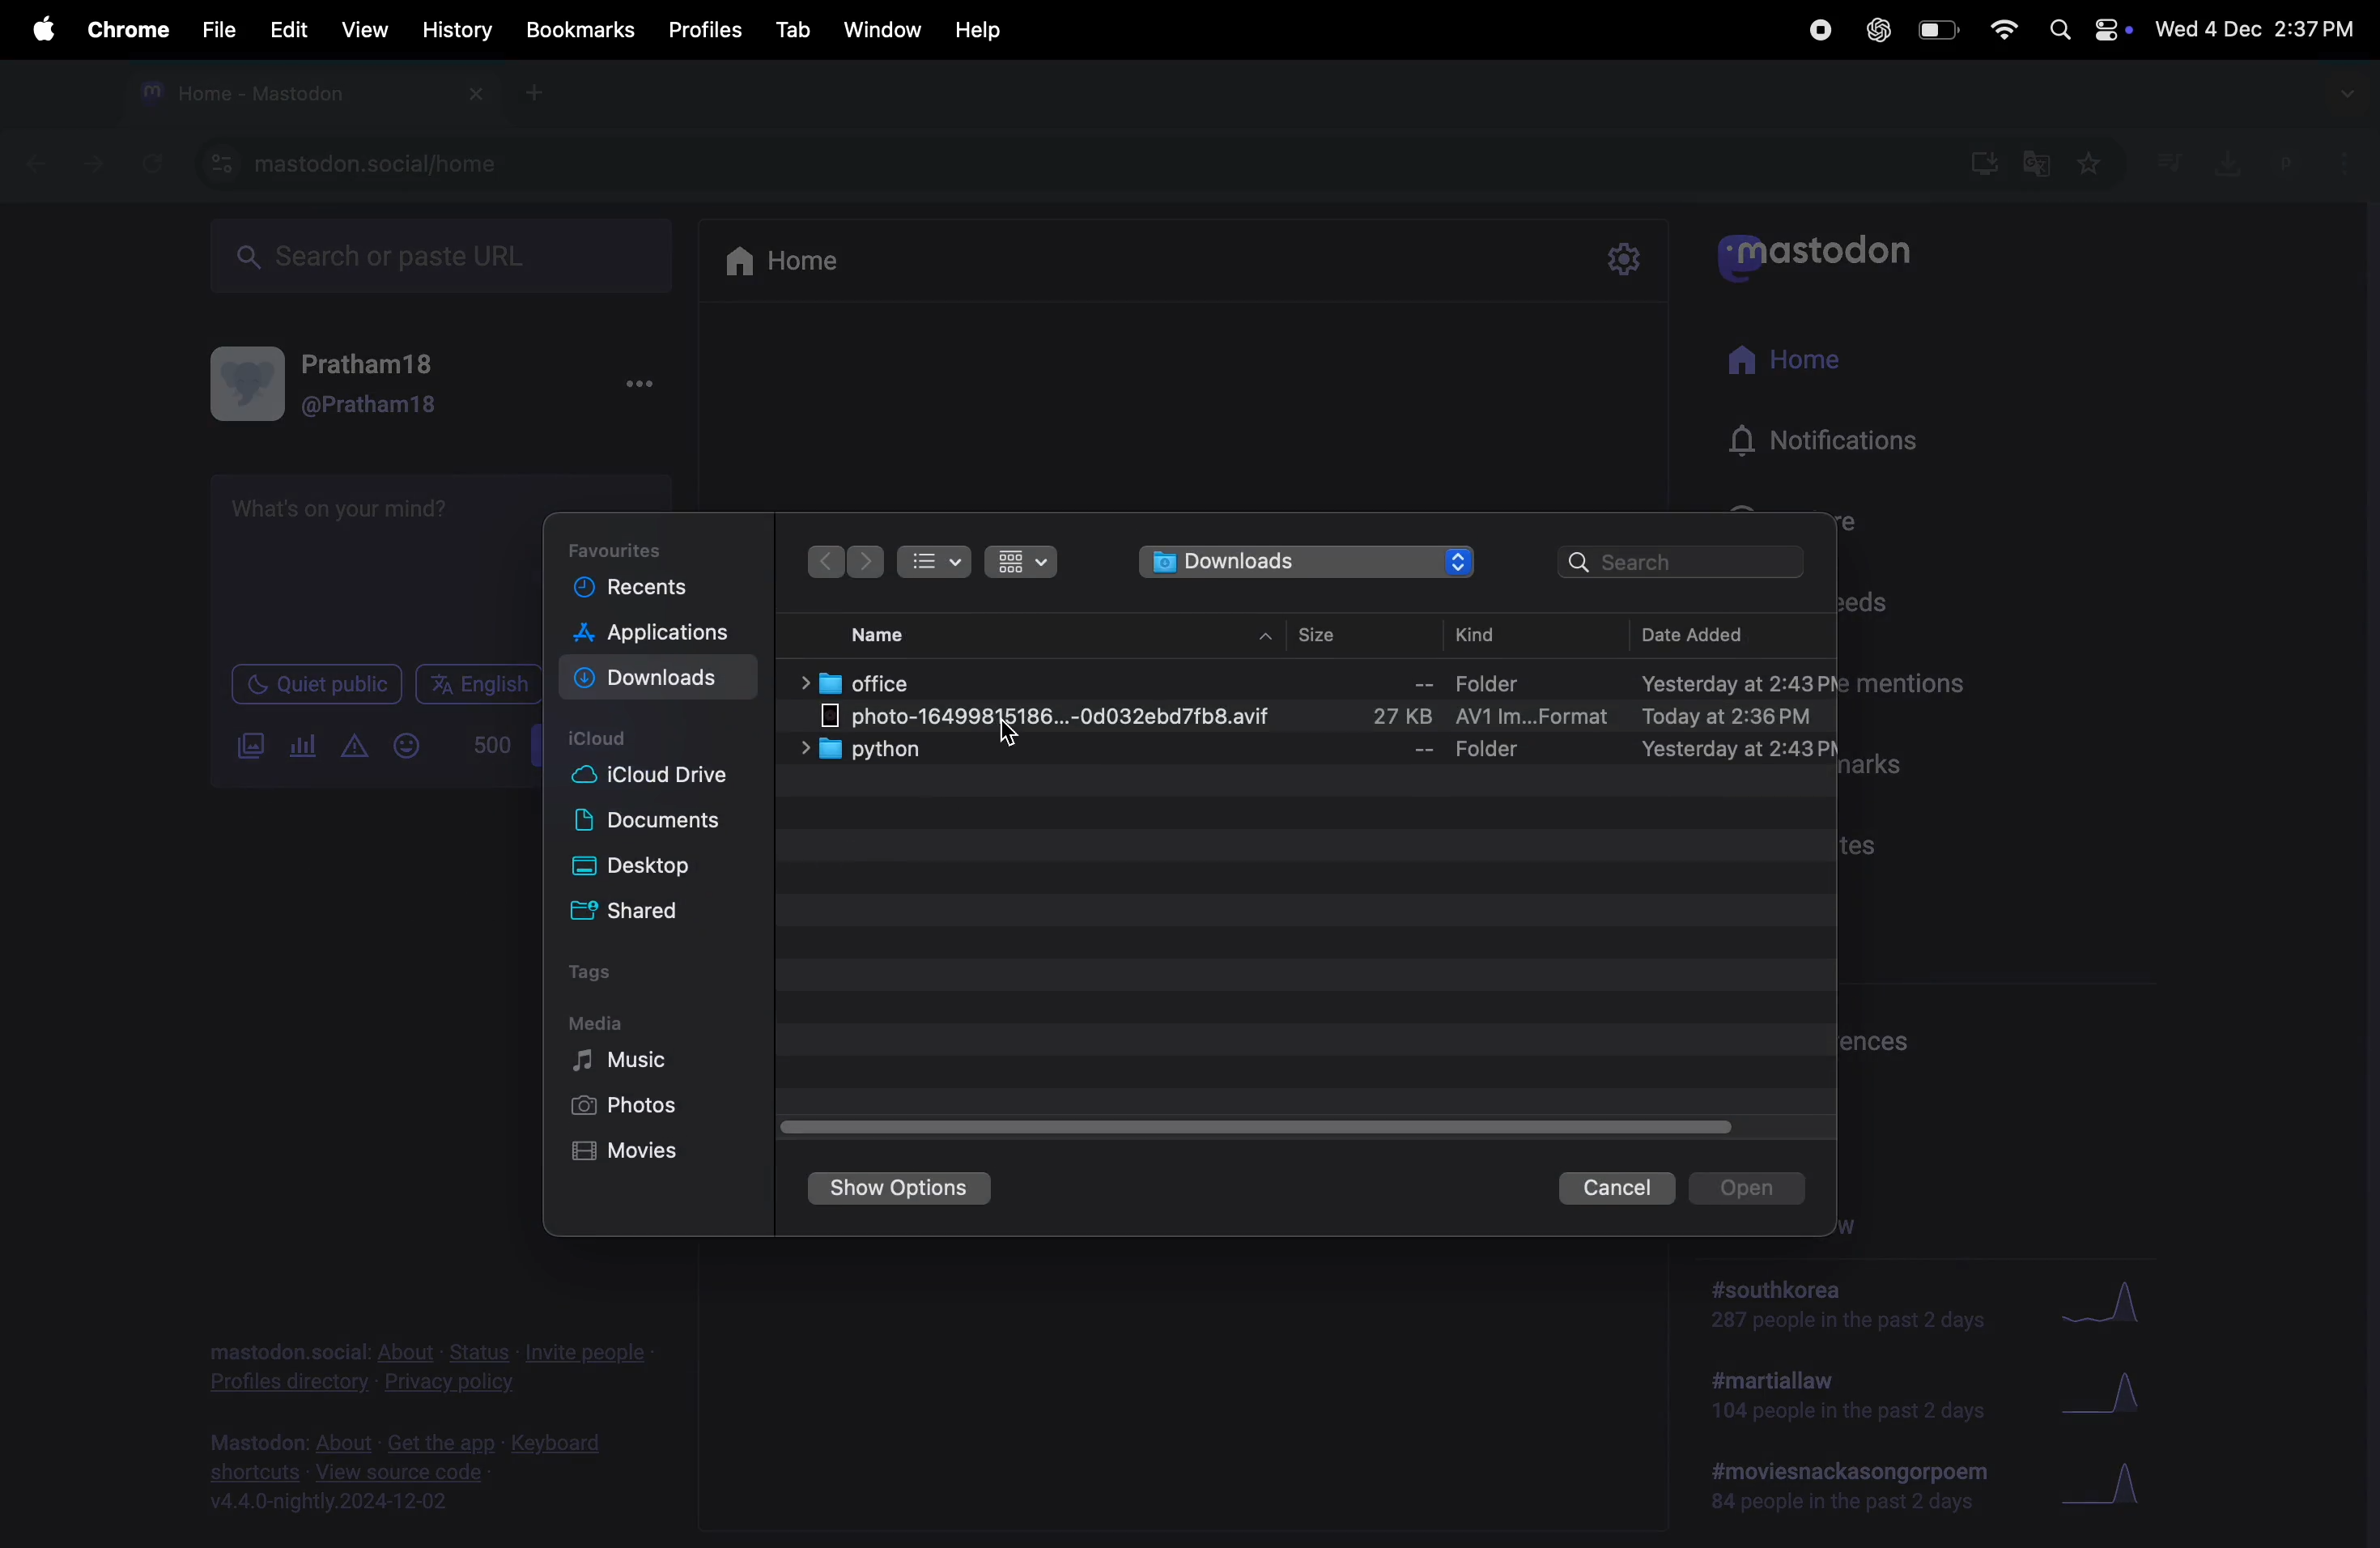 The height and width of the screenshot is (1548, 2380). I want to click on movies, so click(645, 1151).